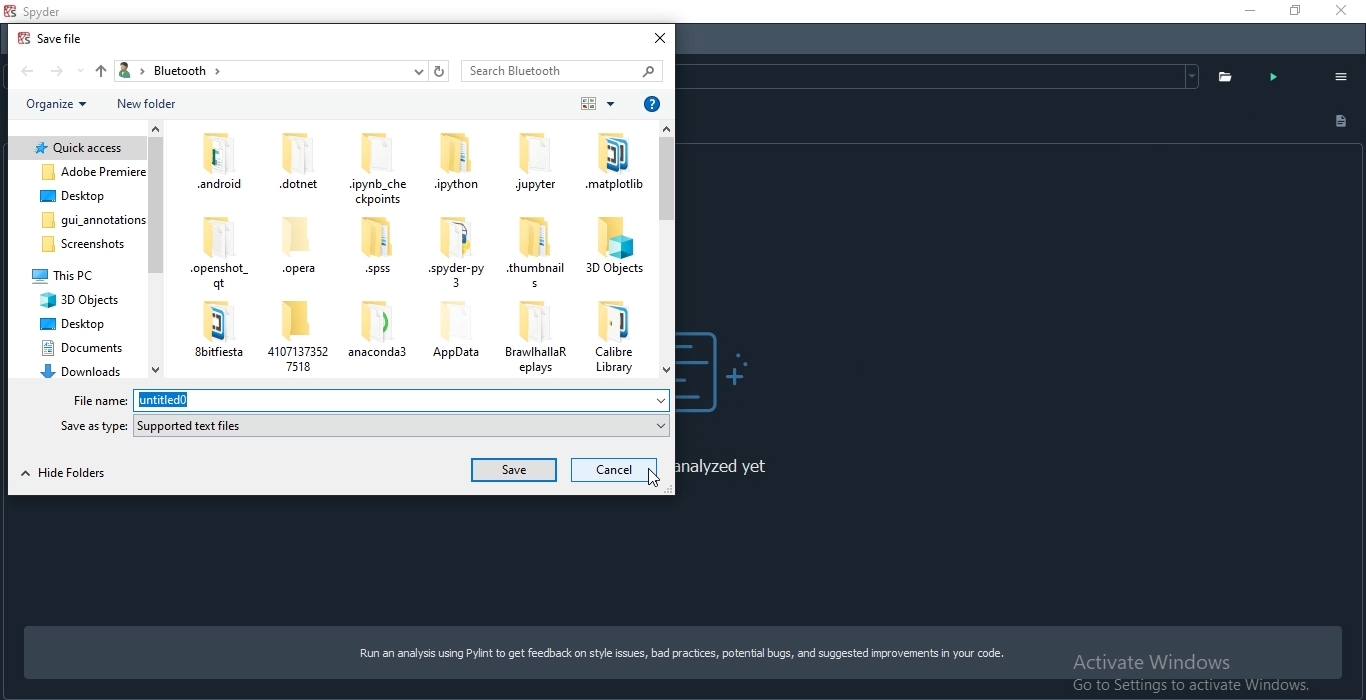 The width and height of the screenshot is (1366, 700). I want to click on deskstop, so click(71, 325).